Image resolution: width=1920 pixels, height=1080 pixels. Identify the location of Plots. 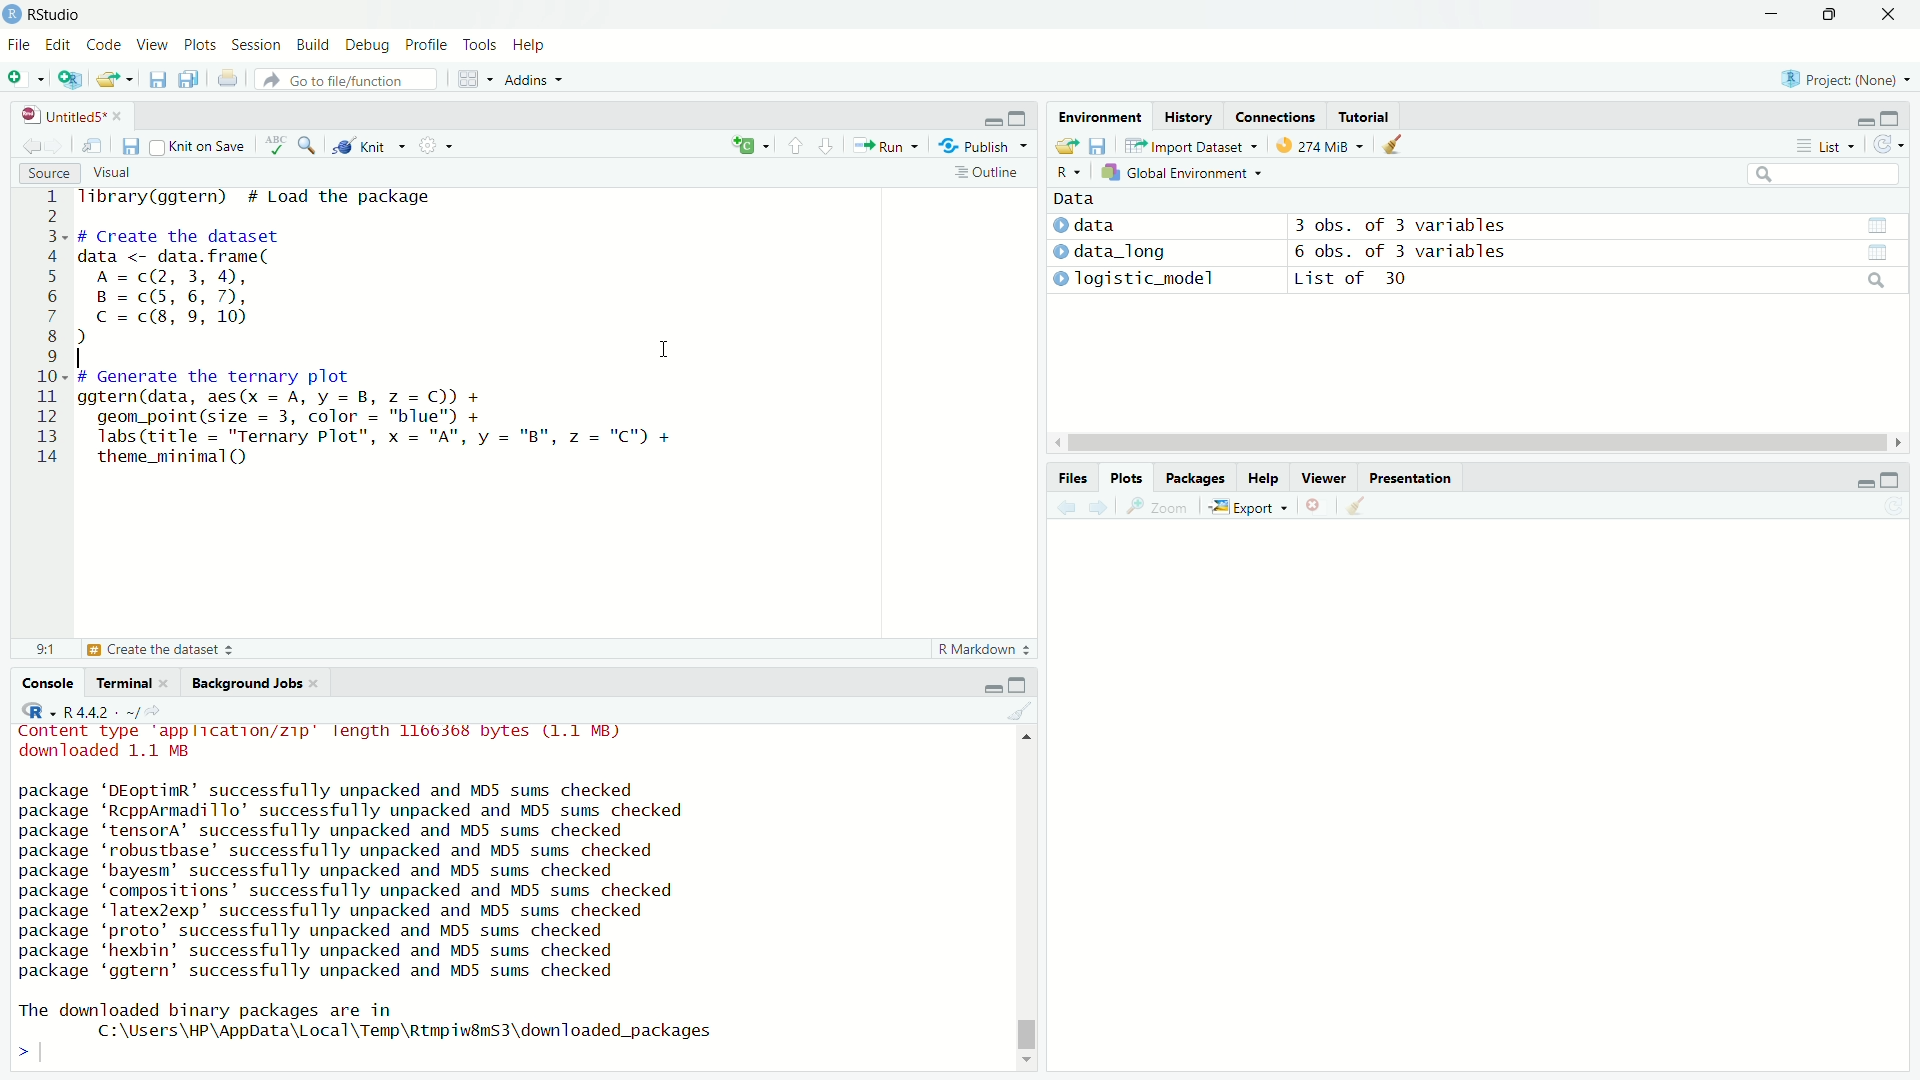
(1124, 476).